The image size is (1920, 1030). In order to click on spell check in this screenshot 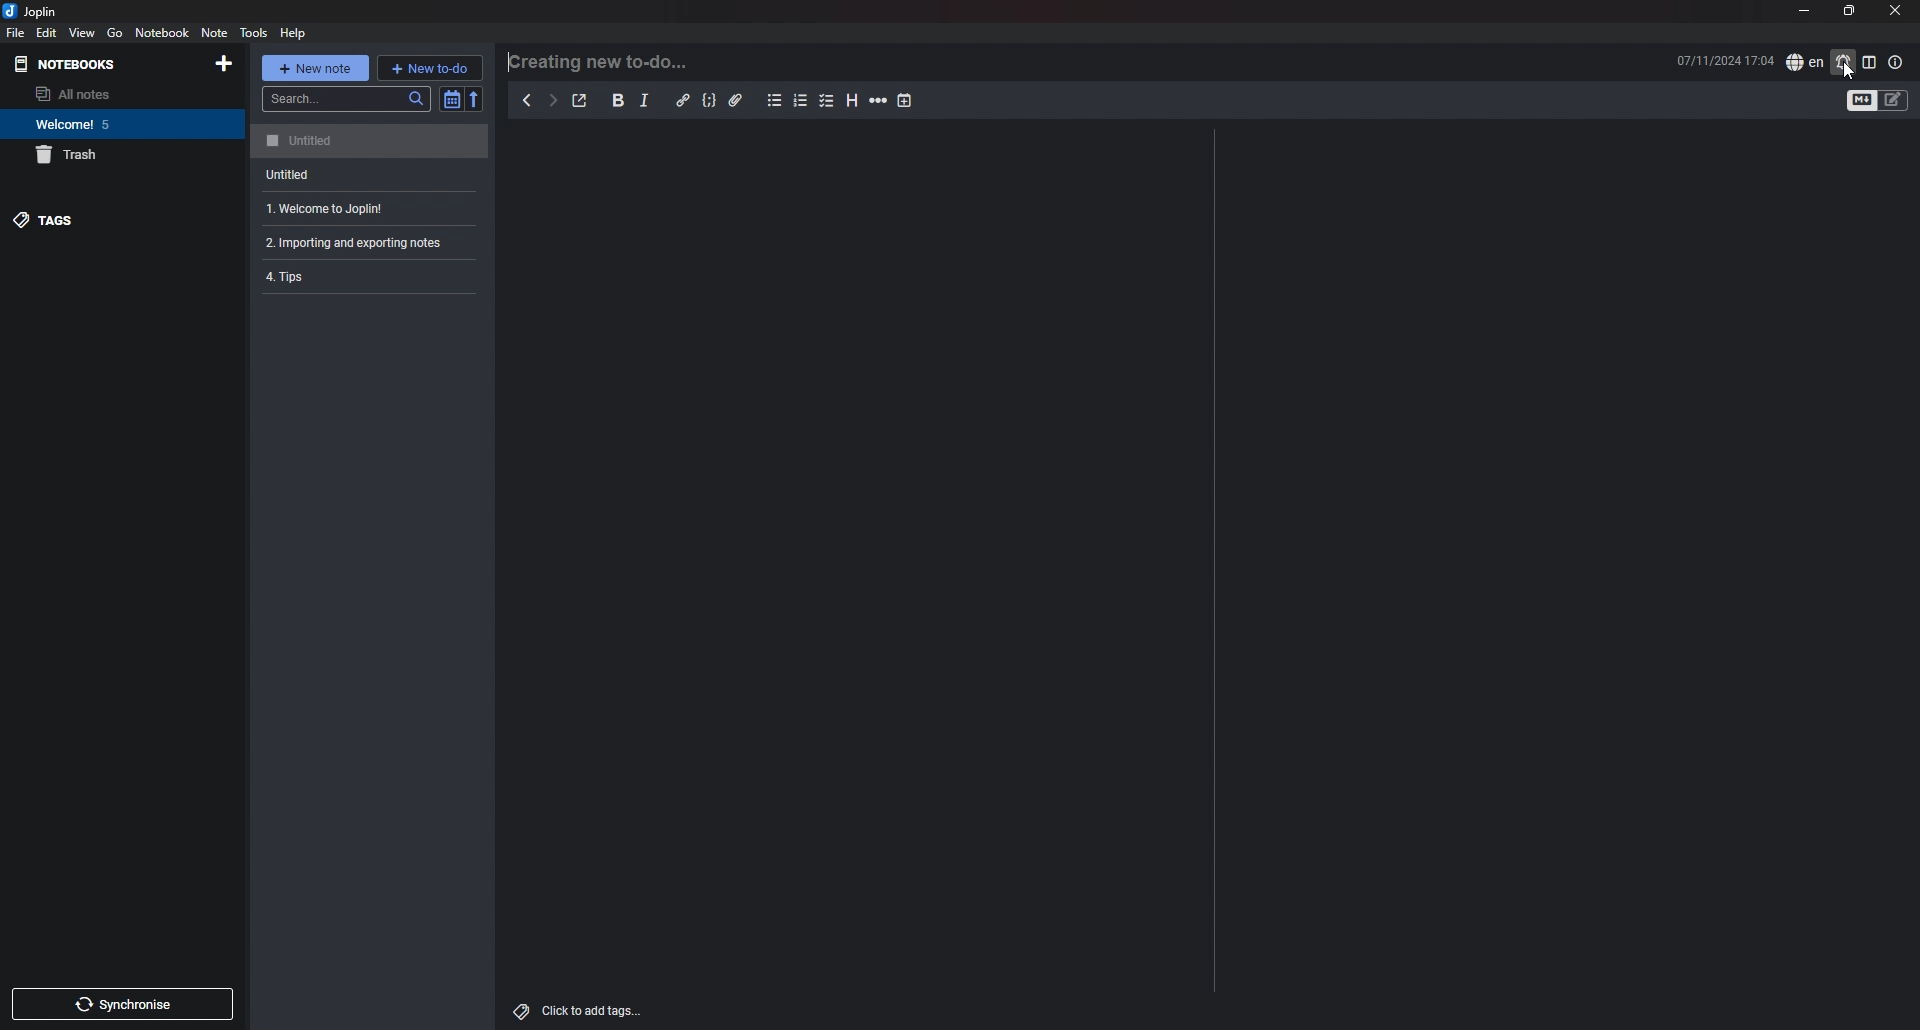, I will do `click(1804, 63)`.